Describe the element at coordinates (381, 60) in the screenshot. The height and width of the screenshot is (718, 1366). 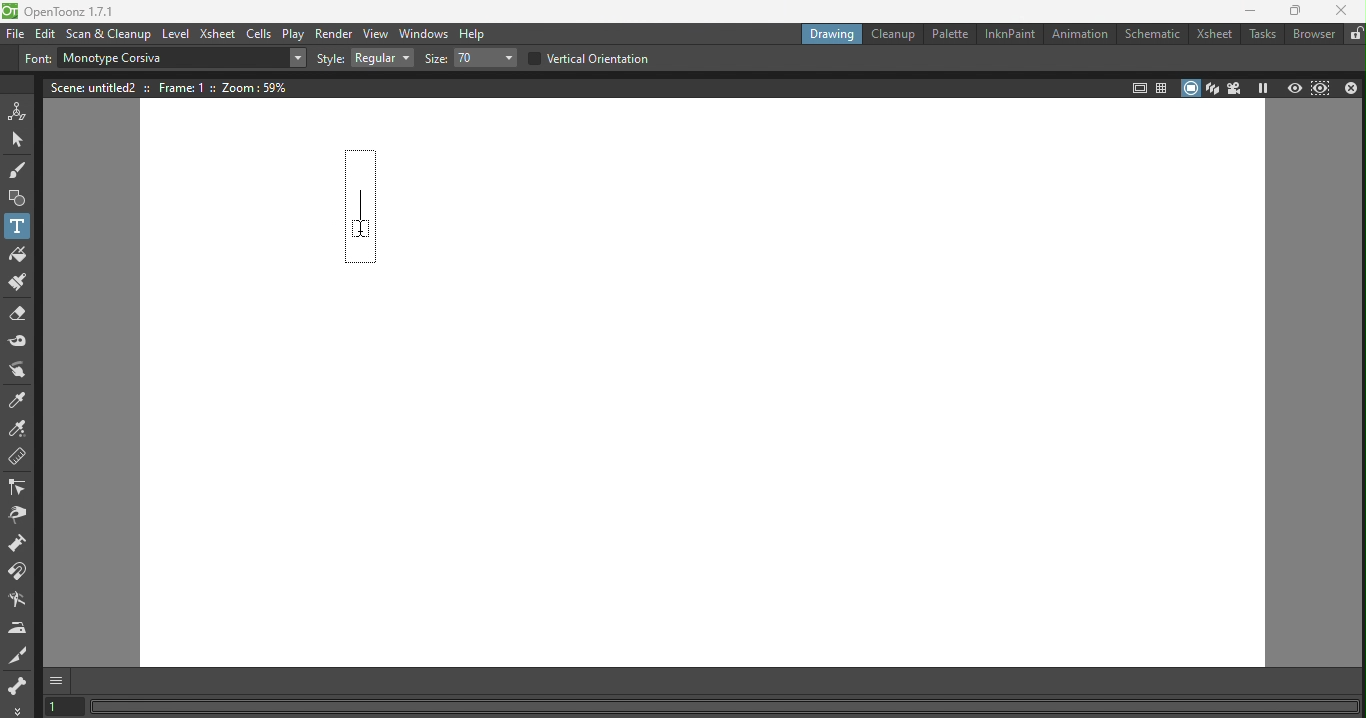
I see `Drop down` at that location.